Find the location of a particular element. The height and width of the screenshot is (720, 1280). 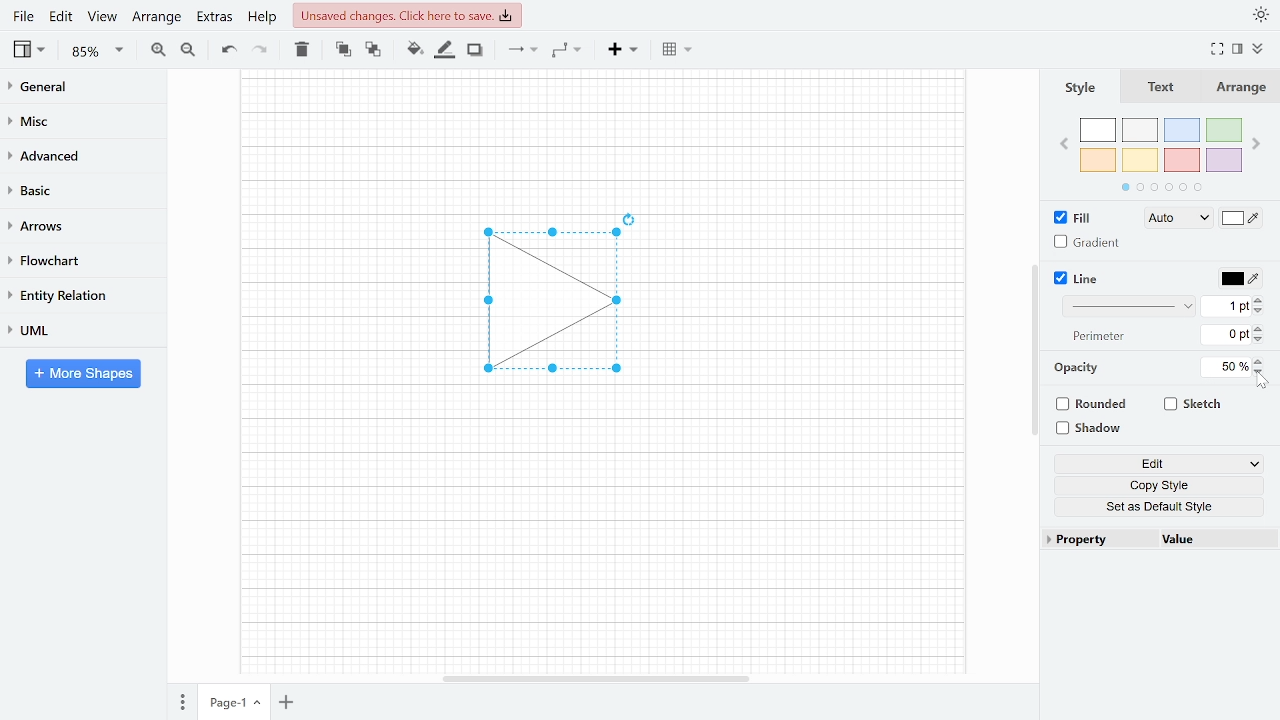

View is located at coordinates (102, 16).